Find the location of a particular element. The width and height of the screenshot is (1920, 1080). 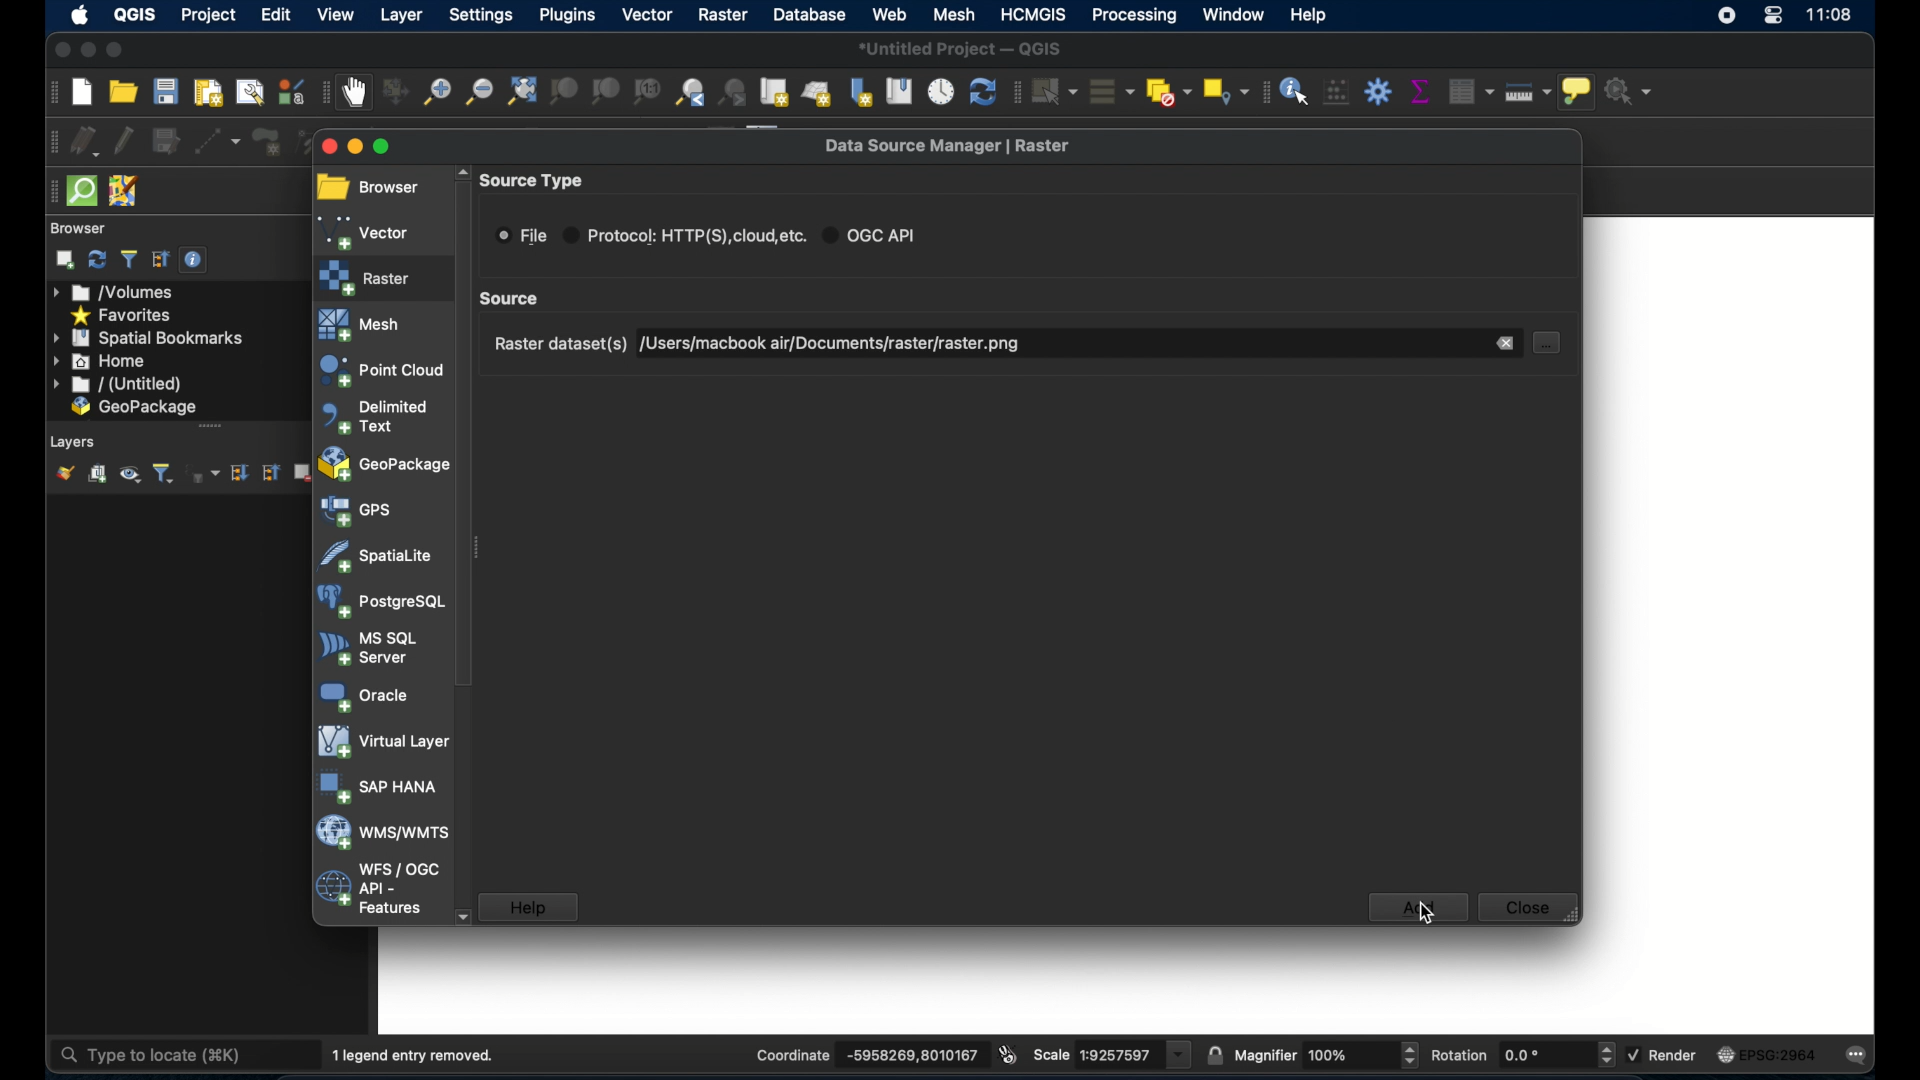

ile radio button is located at coordinates (521, 236).